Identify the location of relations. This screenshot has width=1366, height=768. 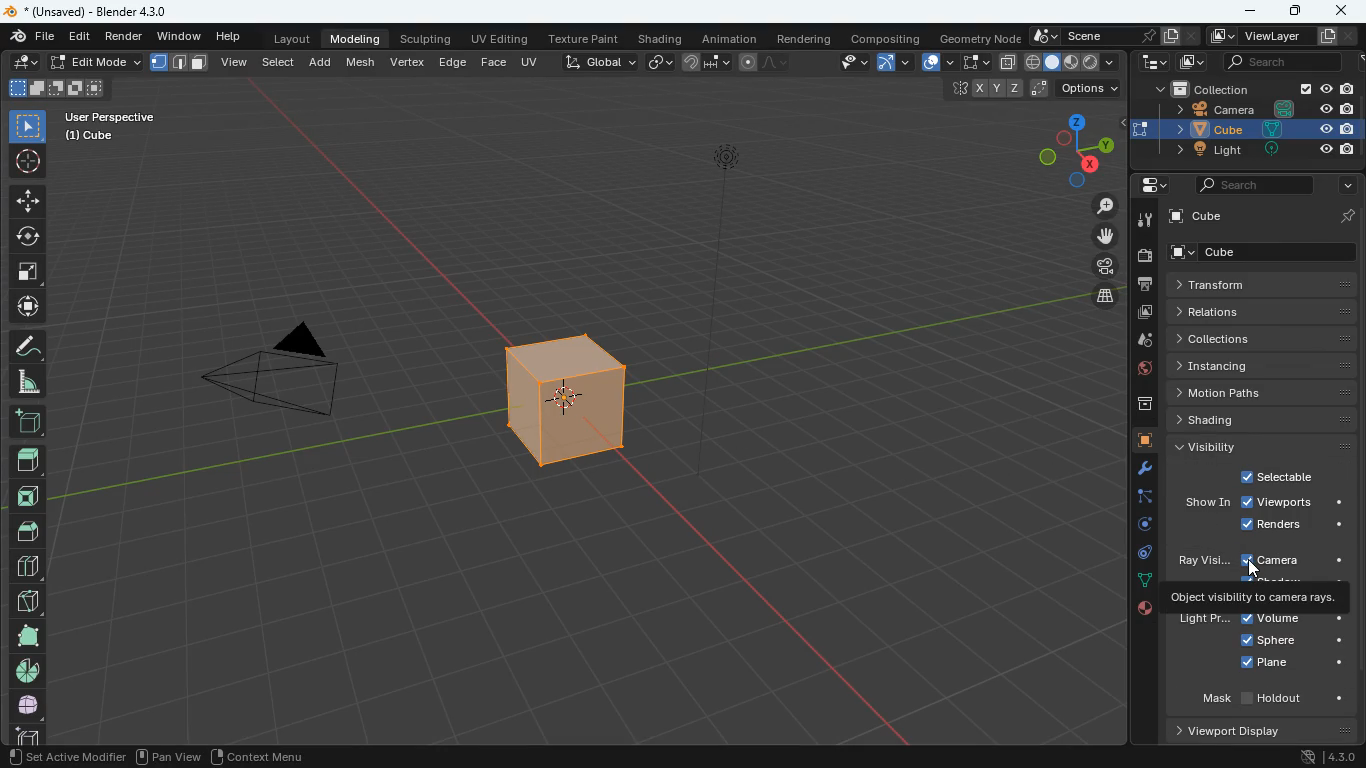
(1262, 313).